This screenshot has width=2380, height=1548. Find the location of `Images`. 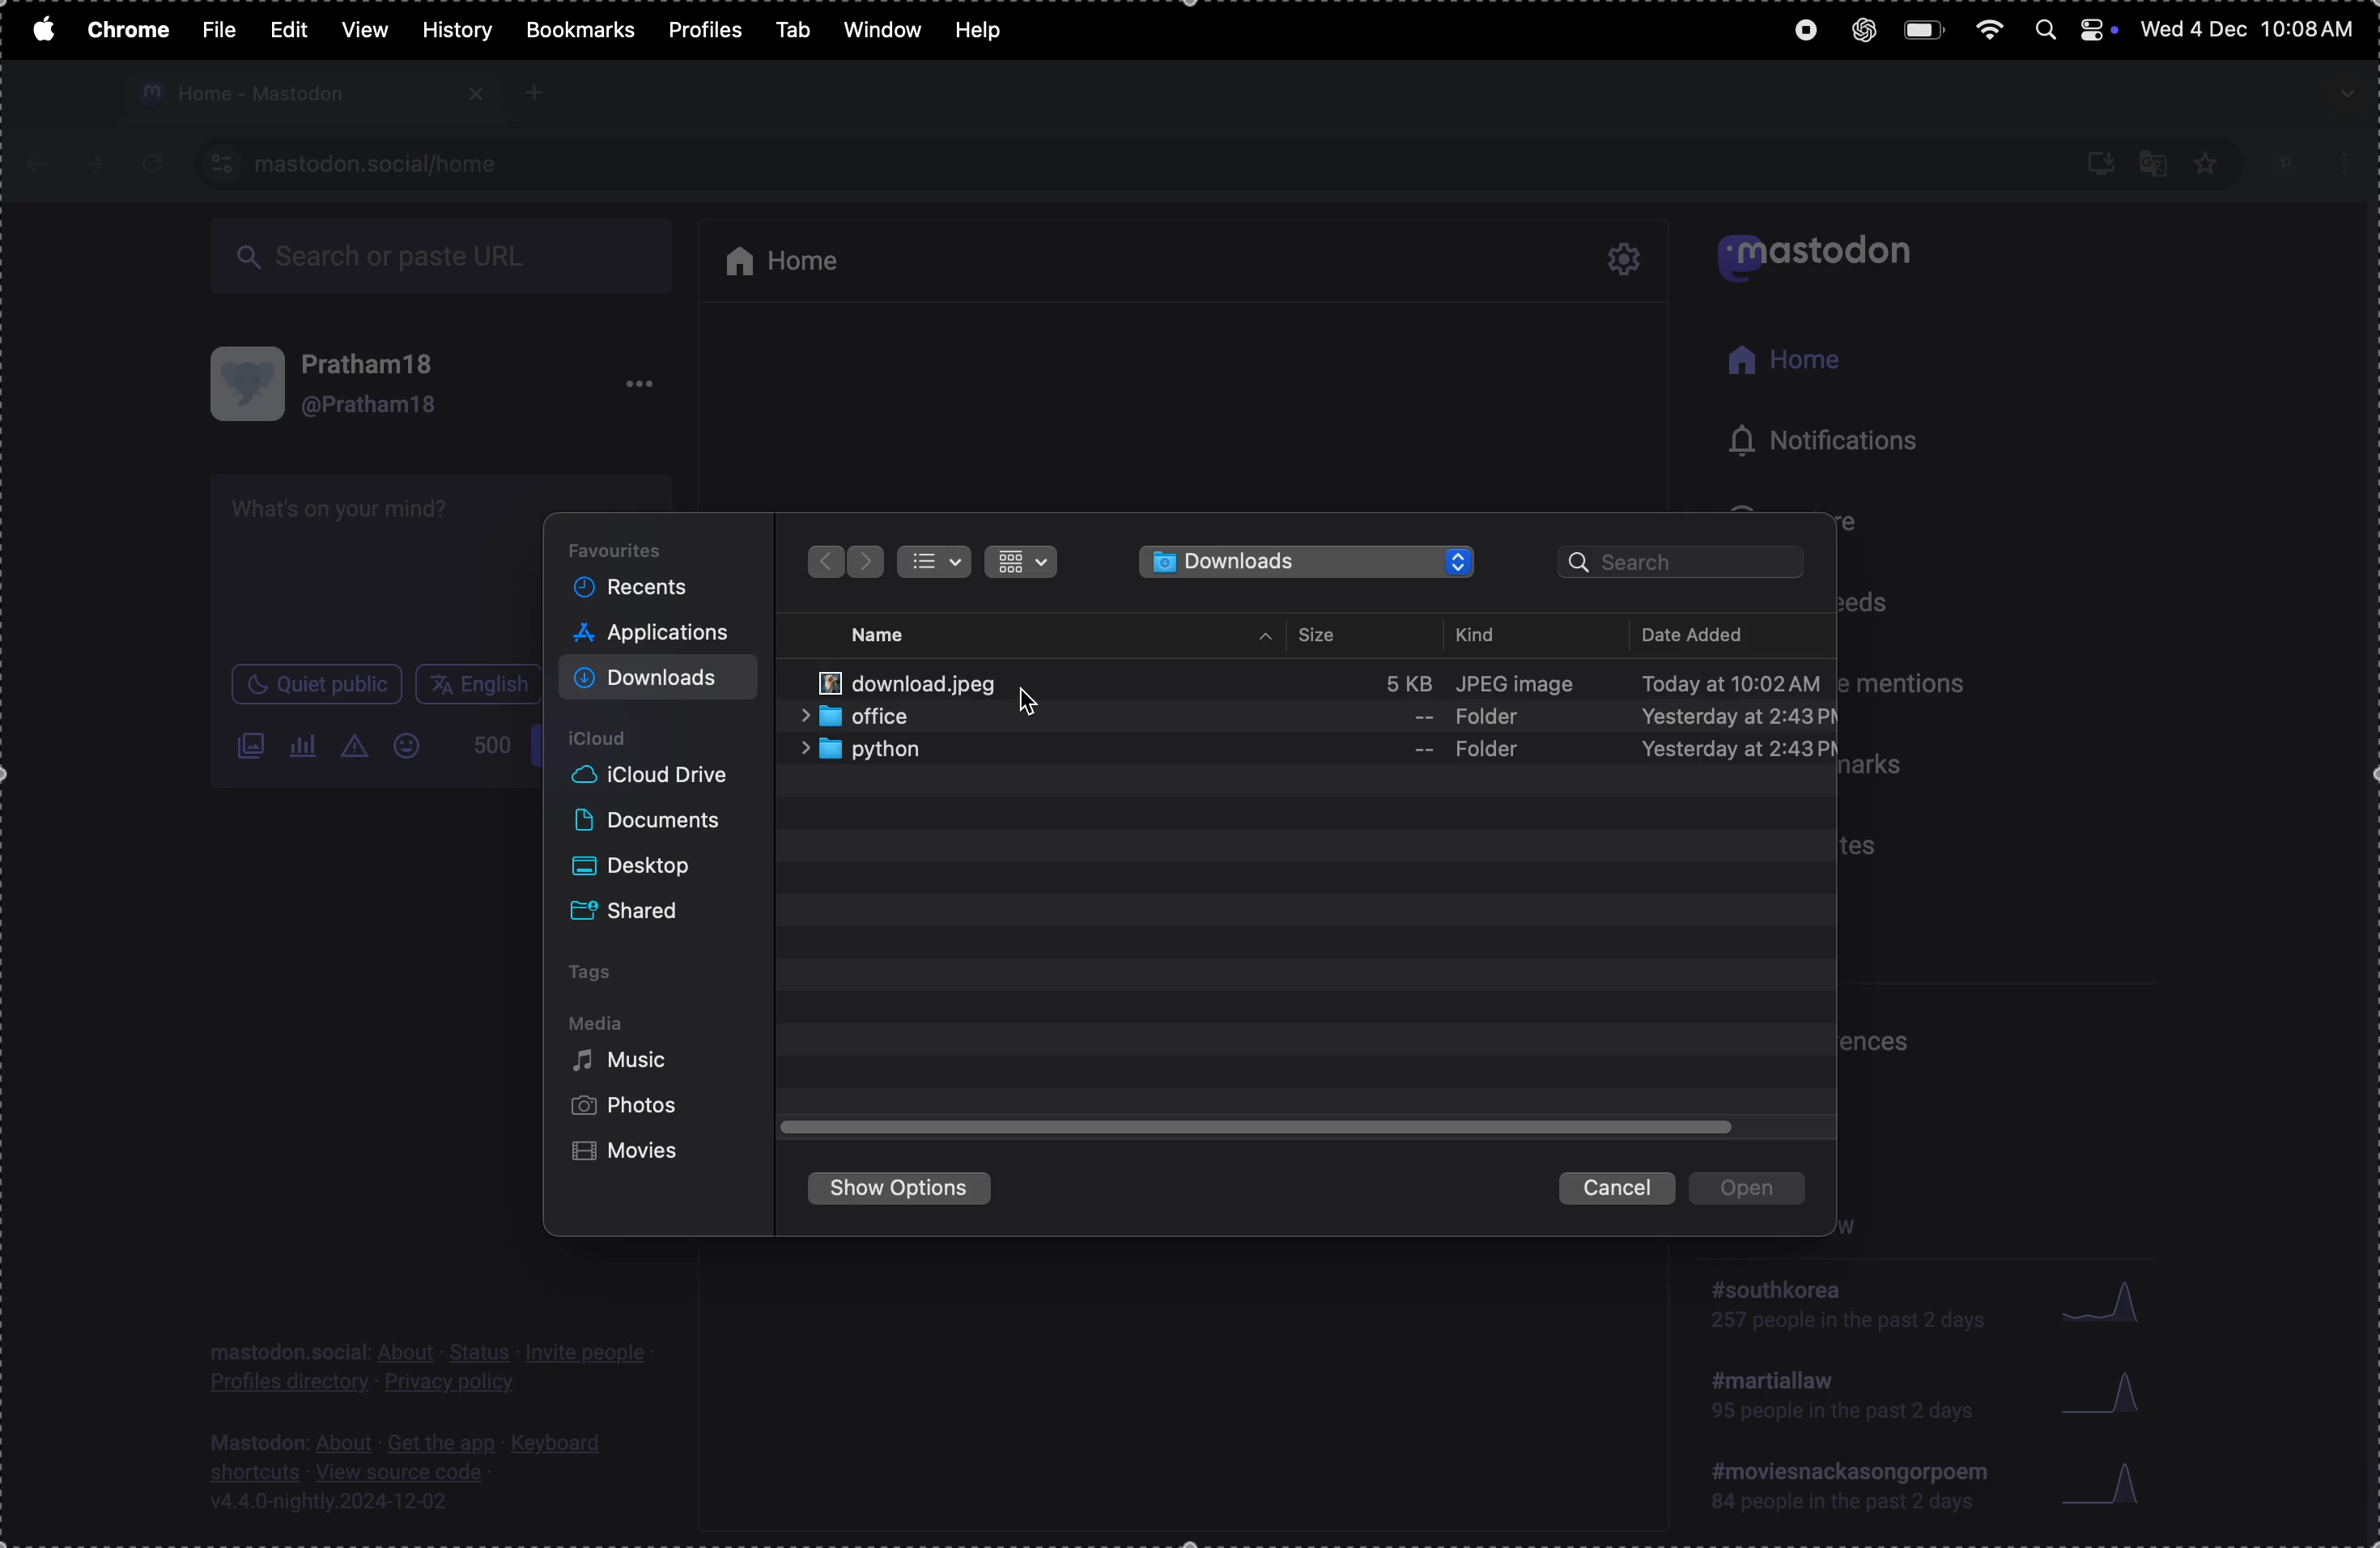

Images is located at coordinates (250, 749).